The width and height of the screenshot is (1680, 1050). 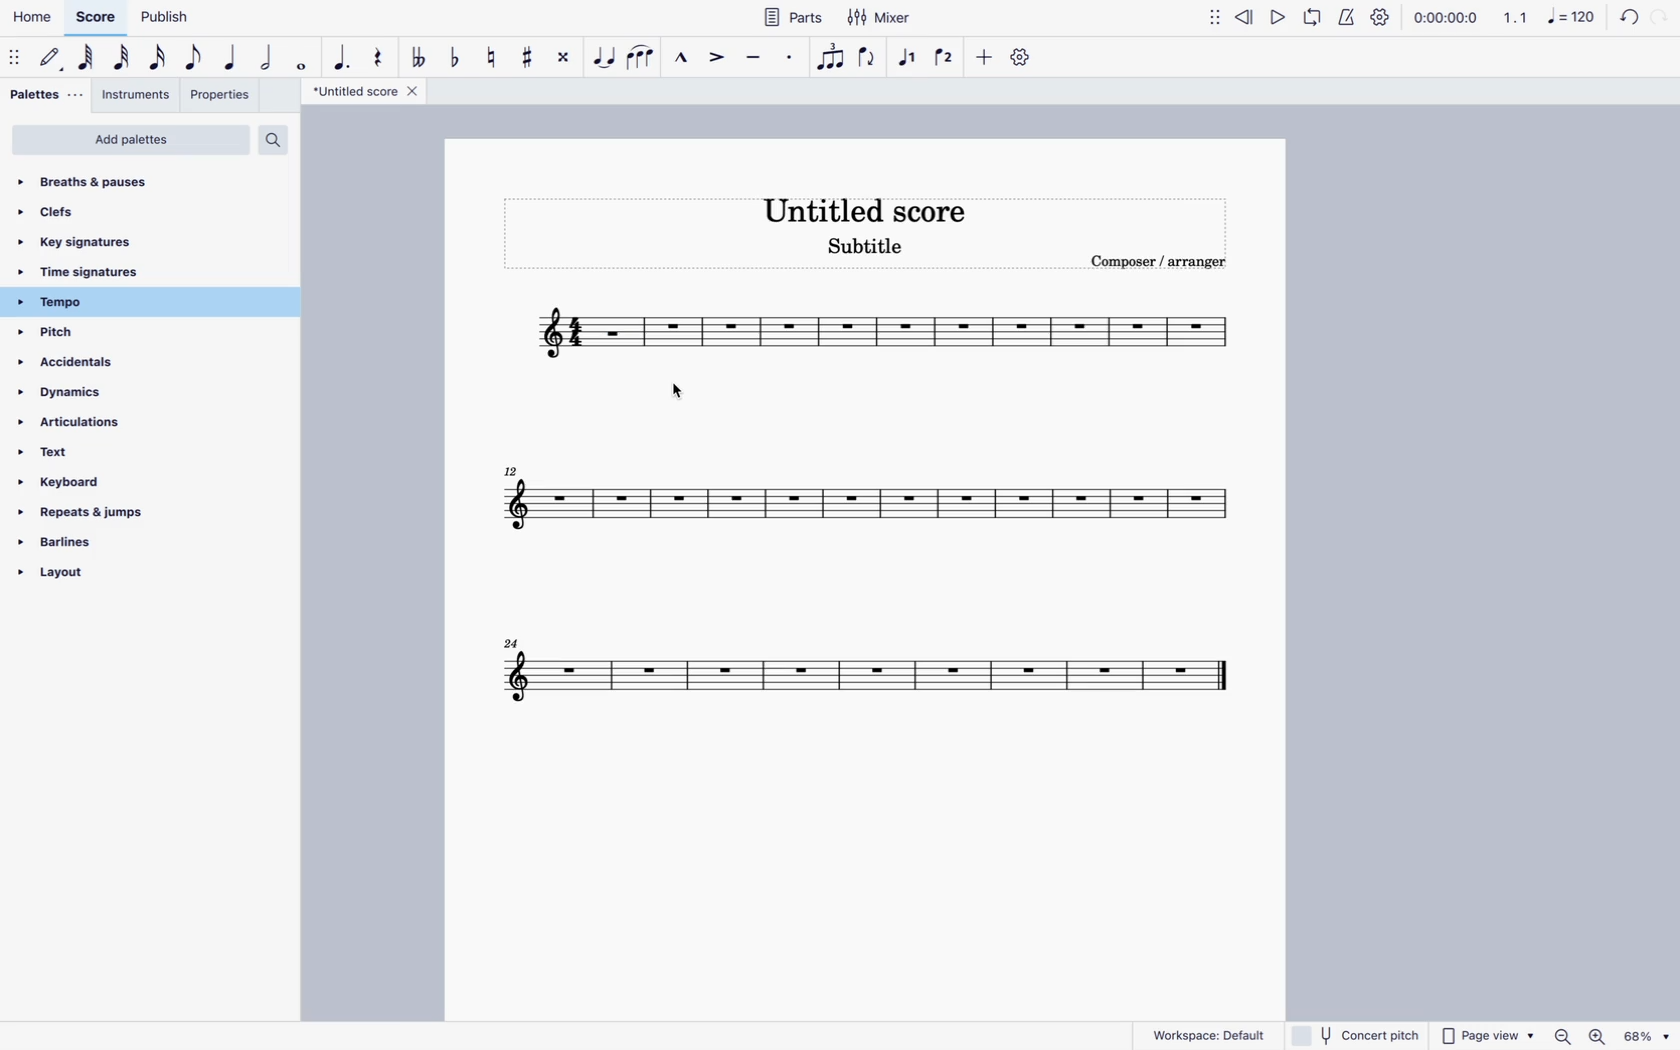 What do you see at coordinates (131, 239) in the screenshot?
I see `key signatures` at bounding box center [131, 239].